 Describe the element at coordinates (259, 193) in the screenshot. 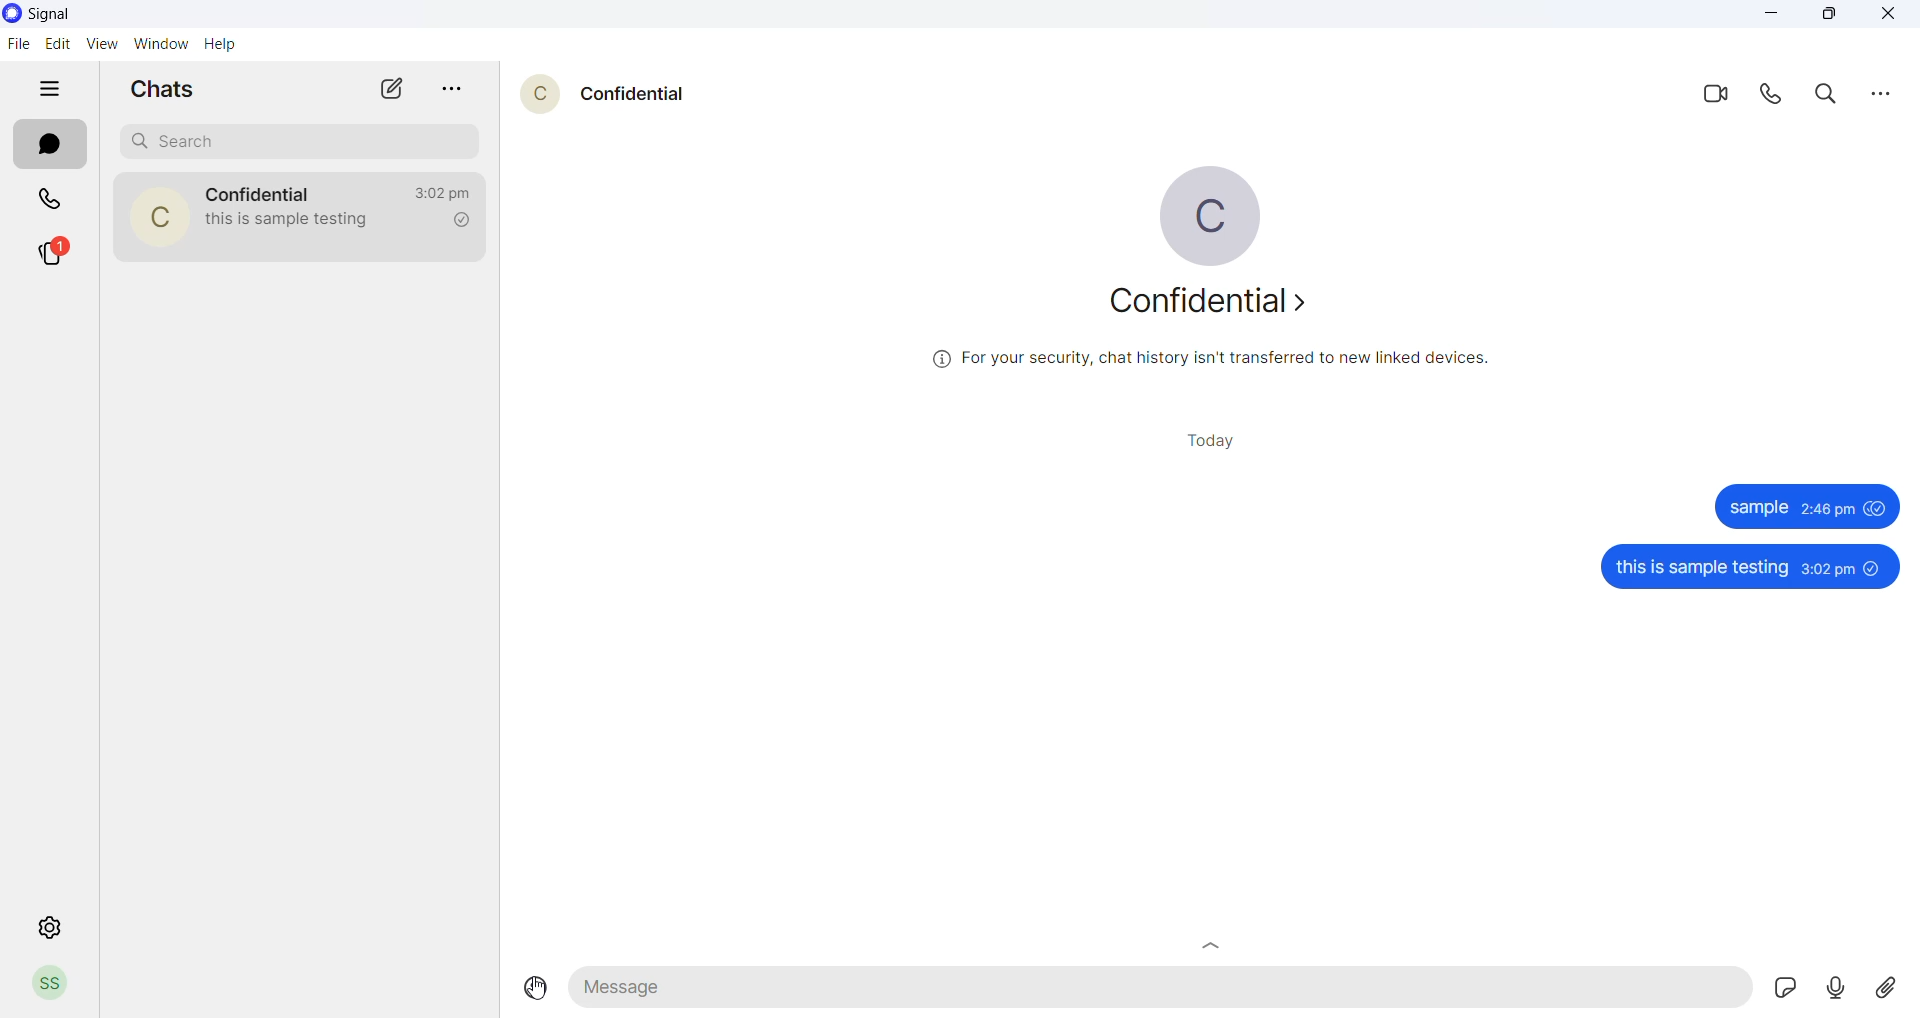

I see `contact name` at that location.